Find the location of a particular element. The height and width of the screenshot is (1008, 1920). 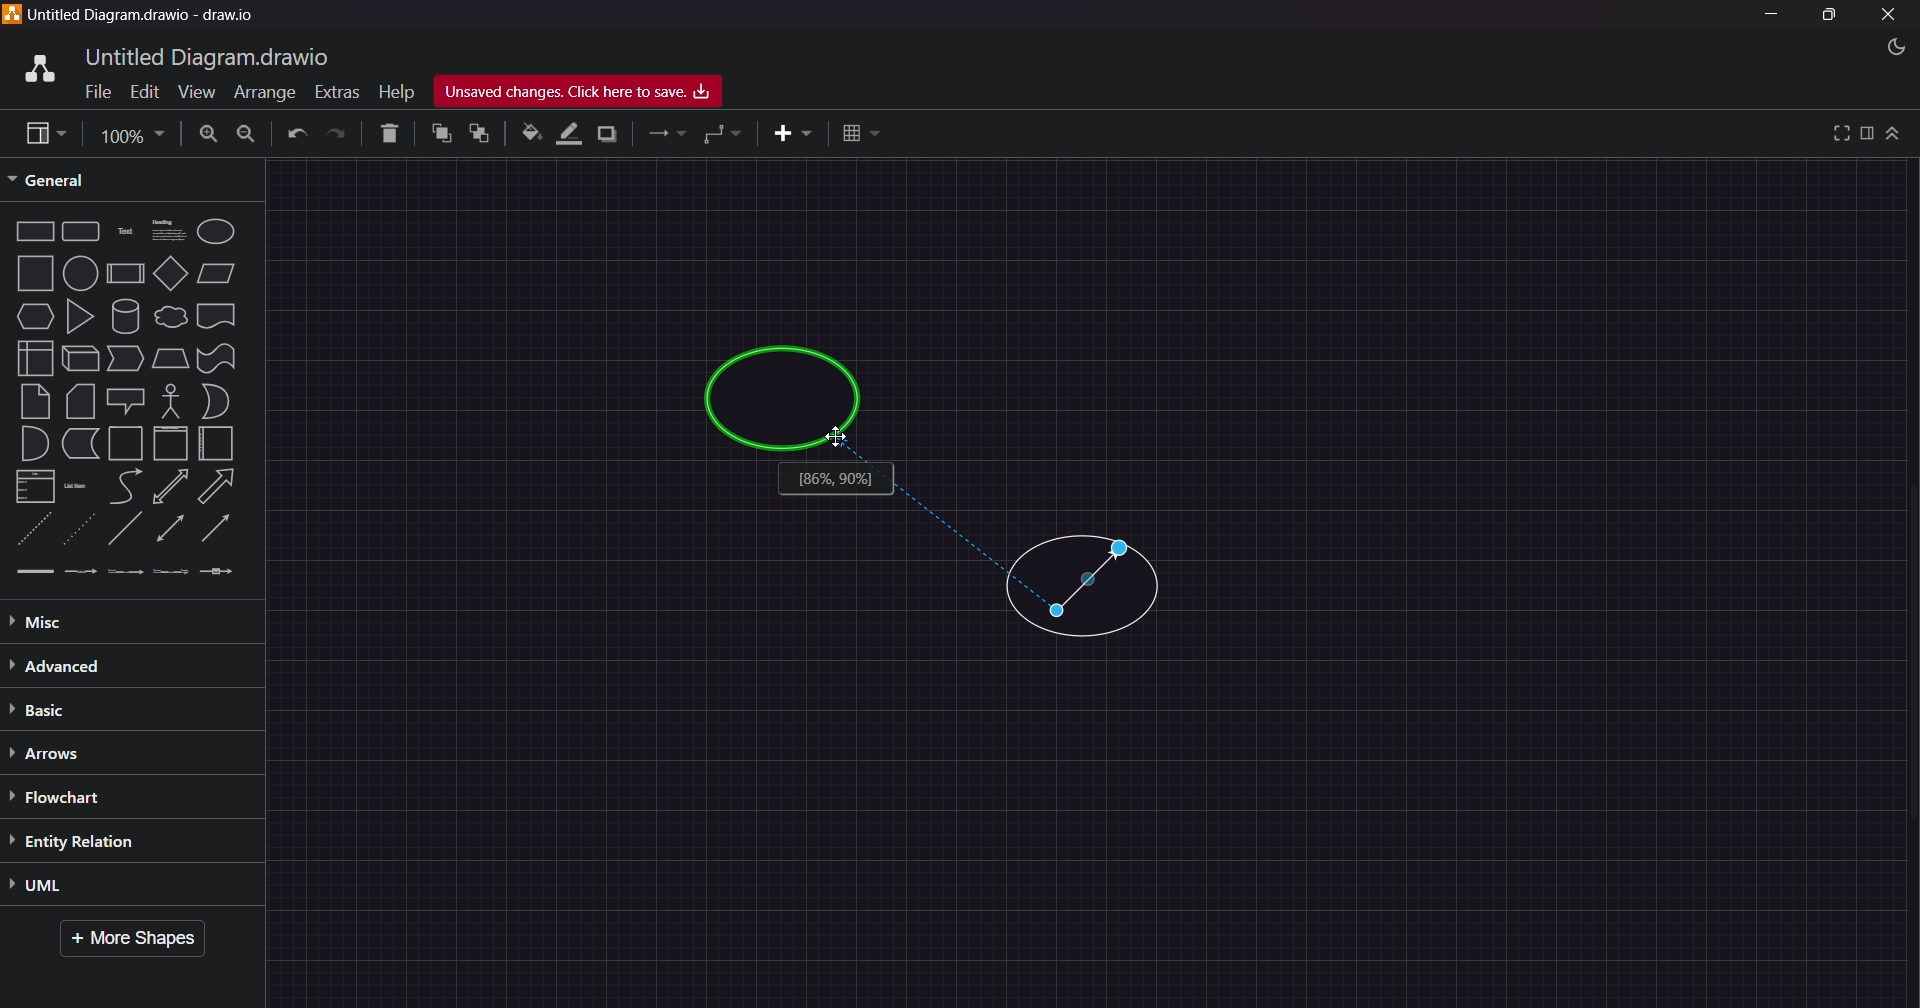

File is located at coordinates (94, 93).